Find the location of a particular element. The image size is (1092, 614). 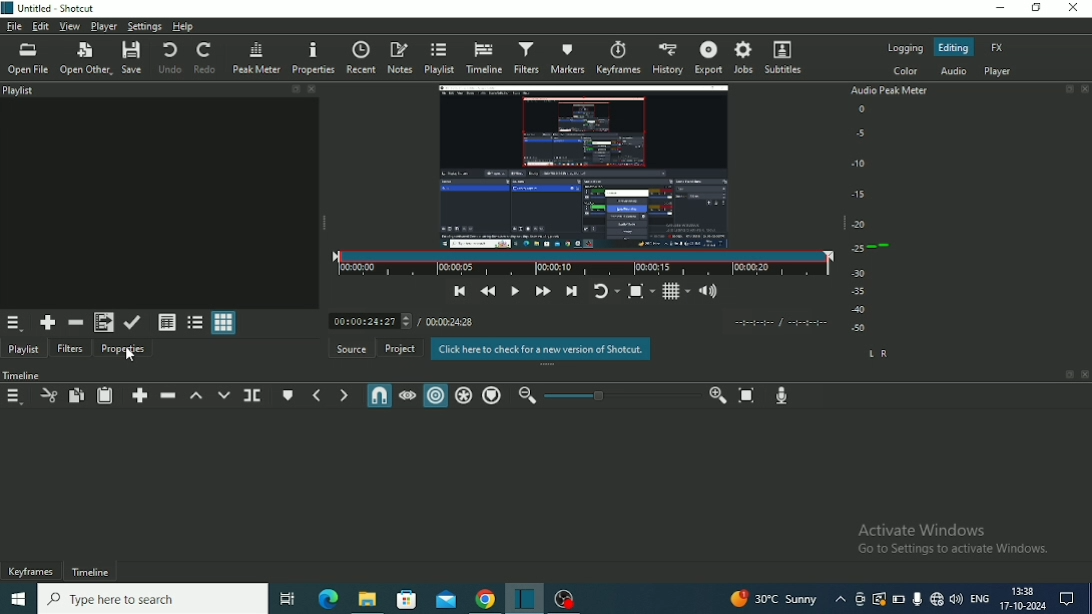

Help is located at coordinates (183, 26).